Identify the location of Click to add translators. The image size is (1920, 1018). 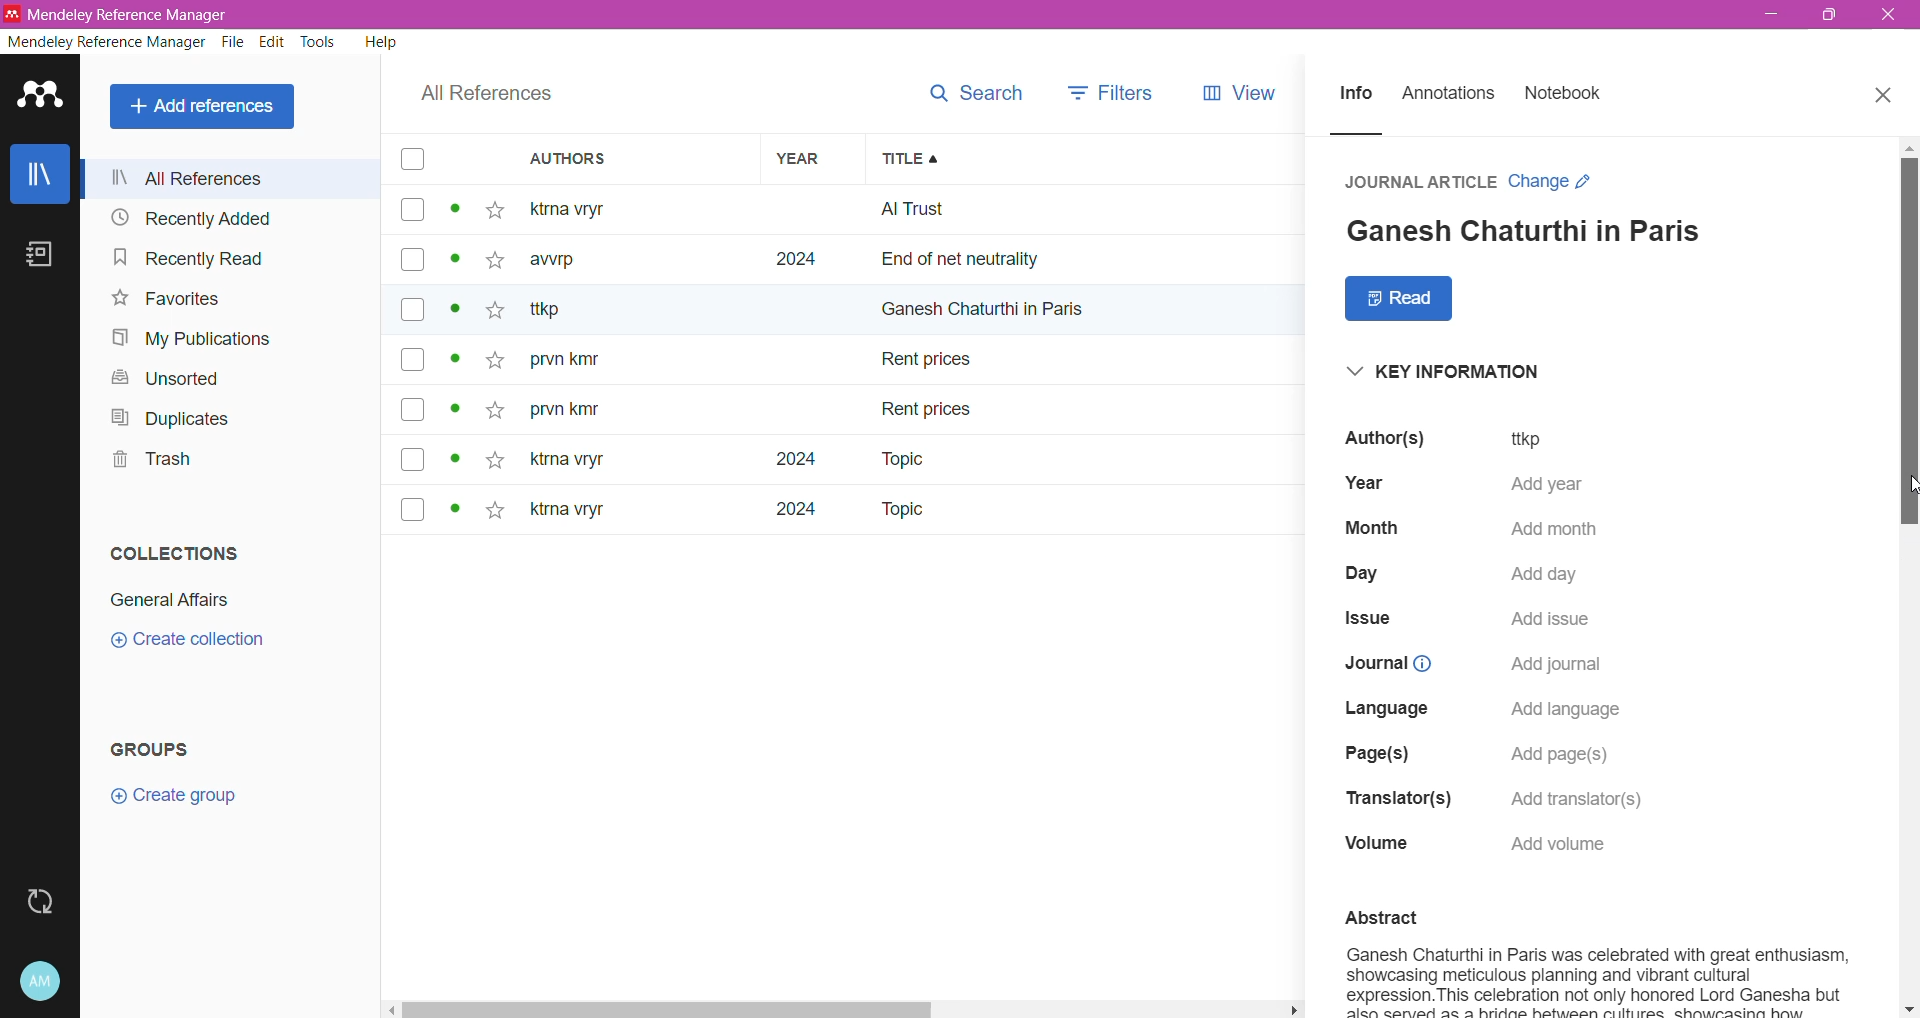
(1581, 799).